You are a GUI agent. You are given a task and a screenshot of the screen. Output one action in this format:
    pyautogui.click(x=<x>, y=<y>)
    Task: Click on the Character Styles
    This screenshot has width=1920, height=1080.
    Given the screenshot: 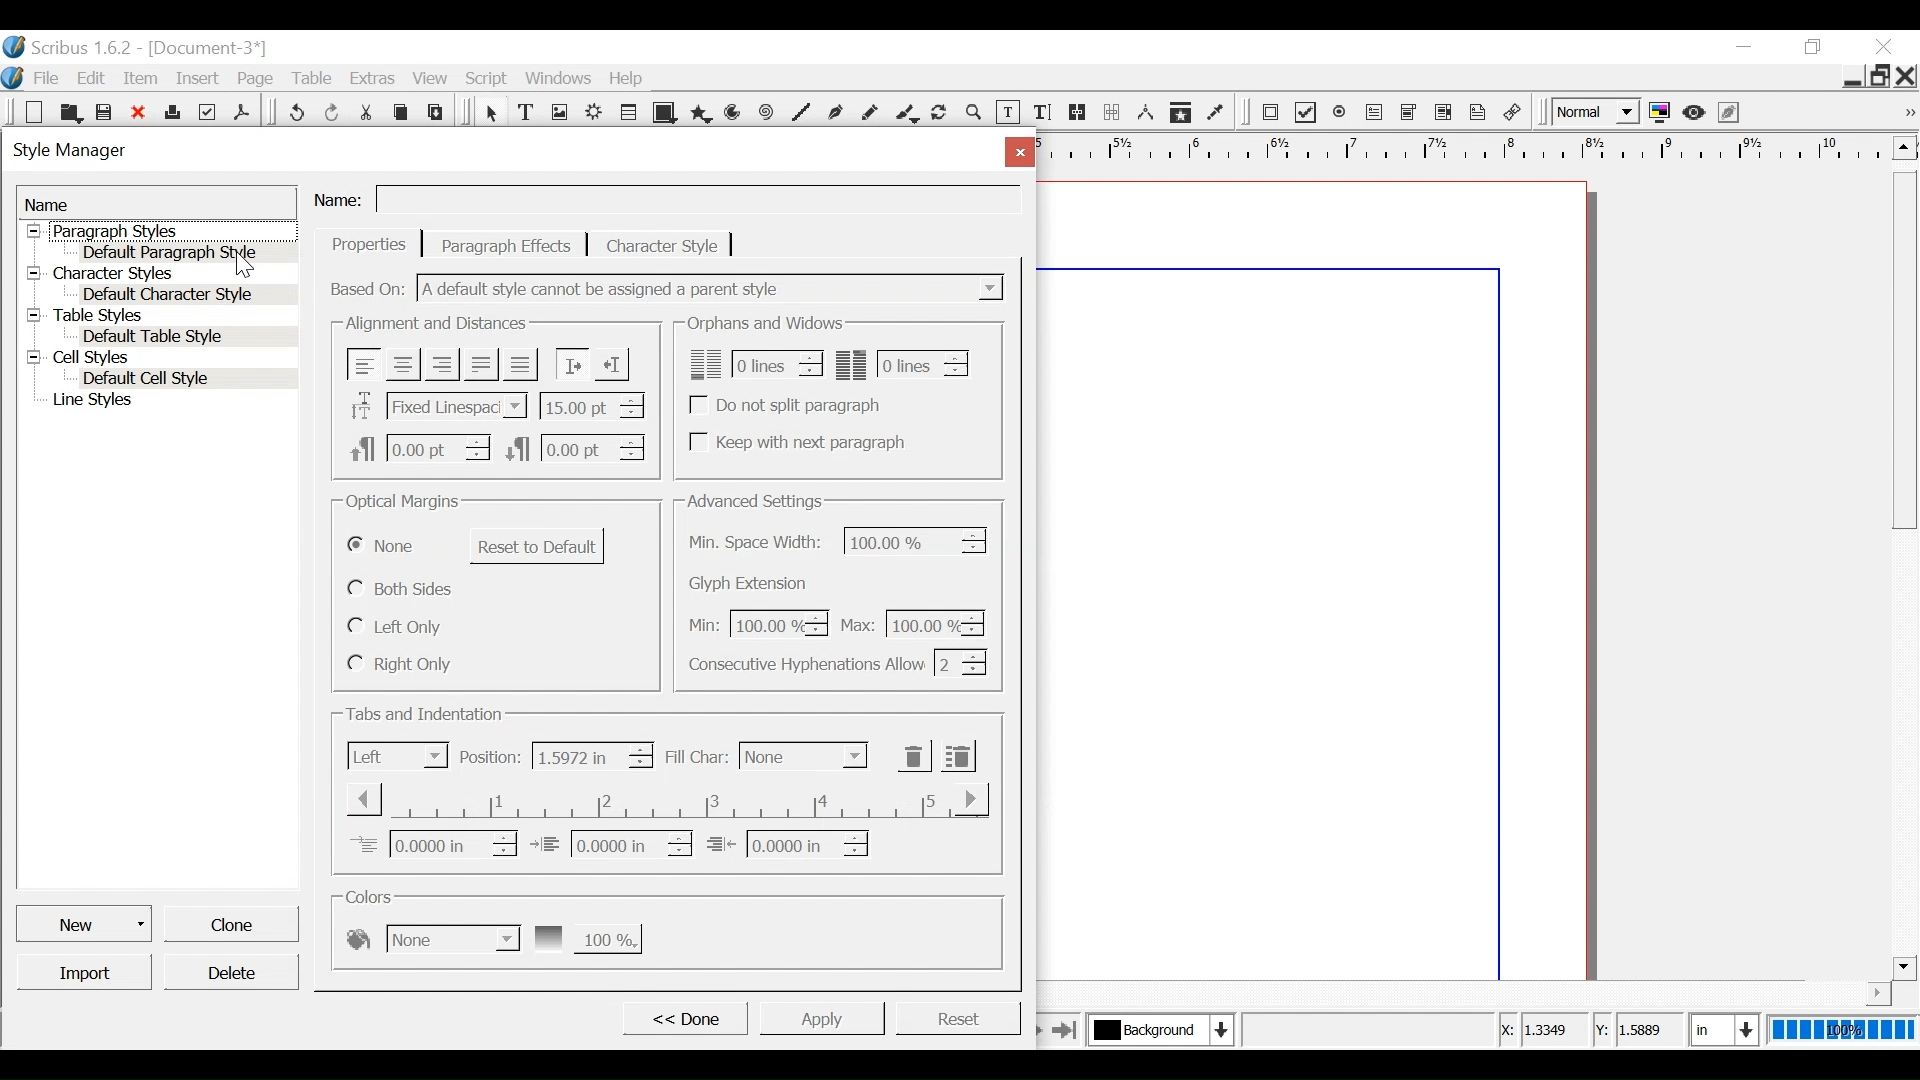 What is the action you would take?
    pyautogui.click(x=158, y=274)
    